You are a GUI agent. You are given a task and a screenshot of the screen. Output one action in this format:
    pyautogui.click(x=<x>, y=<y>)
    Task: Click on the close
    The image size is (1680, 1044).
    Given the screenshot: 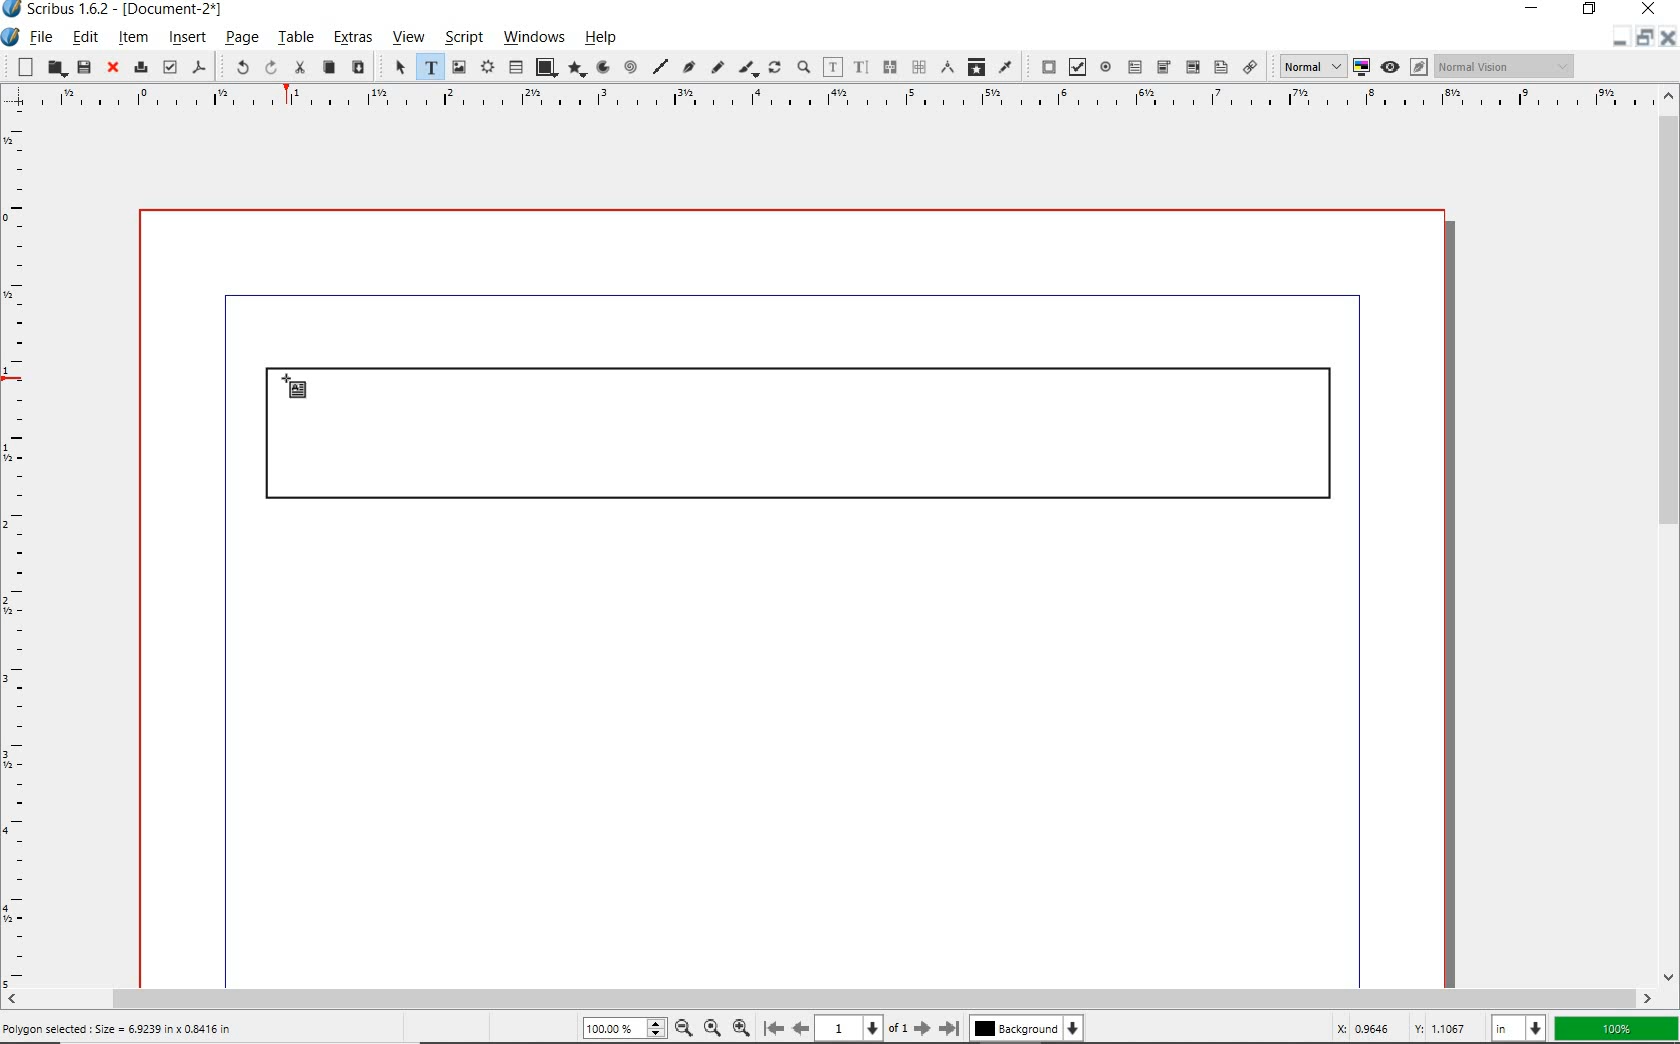 What is the action you would take?
    pyautogui.click(x=1648, y=10)
    